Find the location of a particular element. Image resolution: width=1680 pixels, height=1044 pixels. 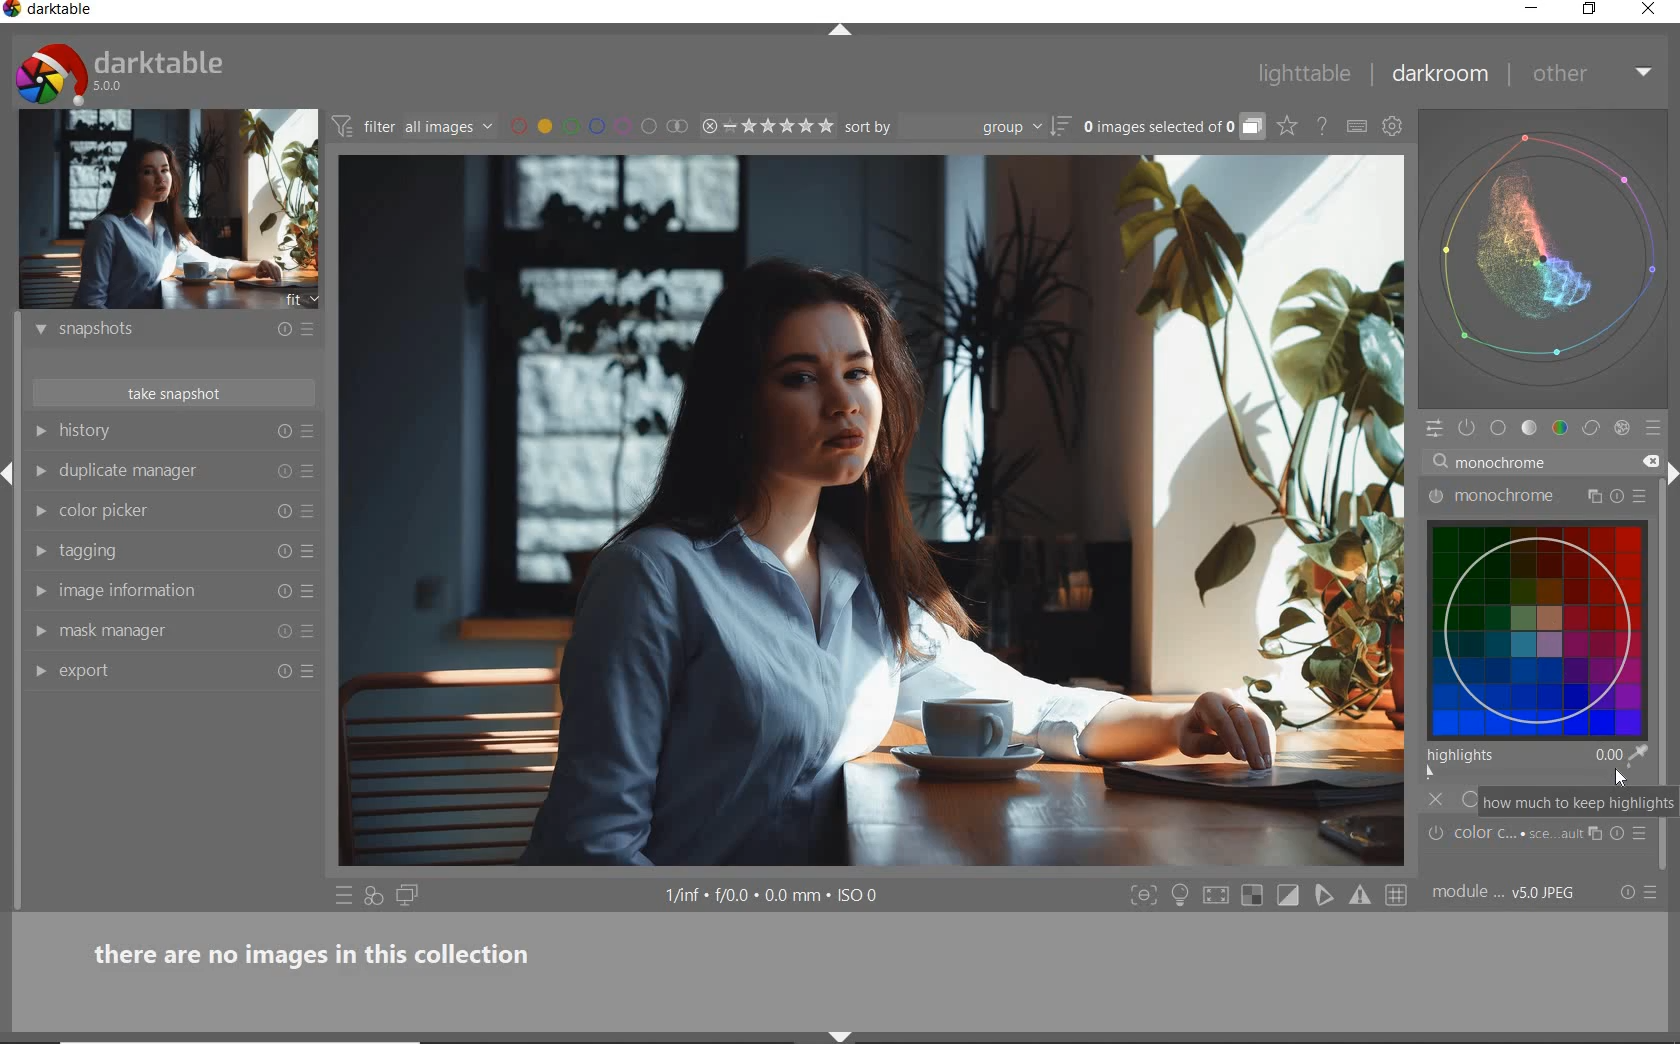

preset and preferences is located at coordinates (313, 512).